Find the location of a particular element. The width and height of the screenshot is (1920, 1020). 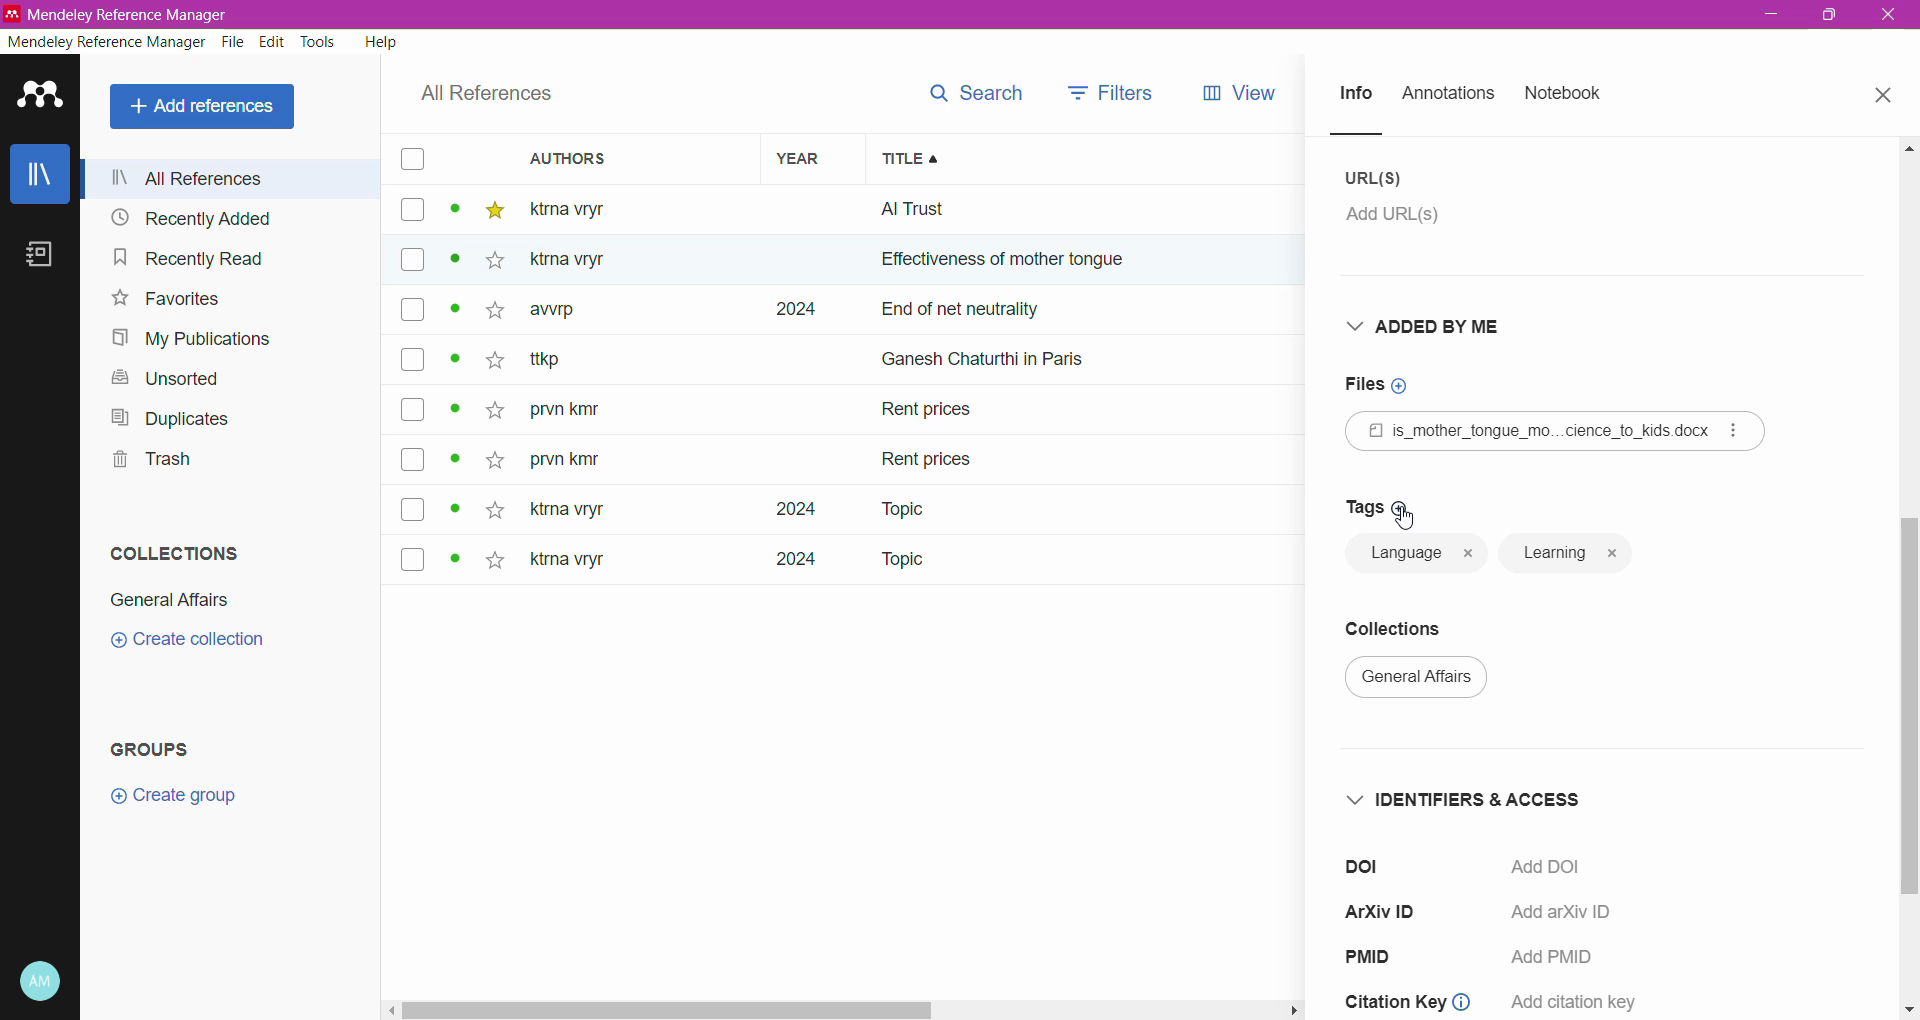

Click to add Files is located at coordinates (1387, 385).